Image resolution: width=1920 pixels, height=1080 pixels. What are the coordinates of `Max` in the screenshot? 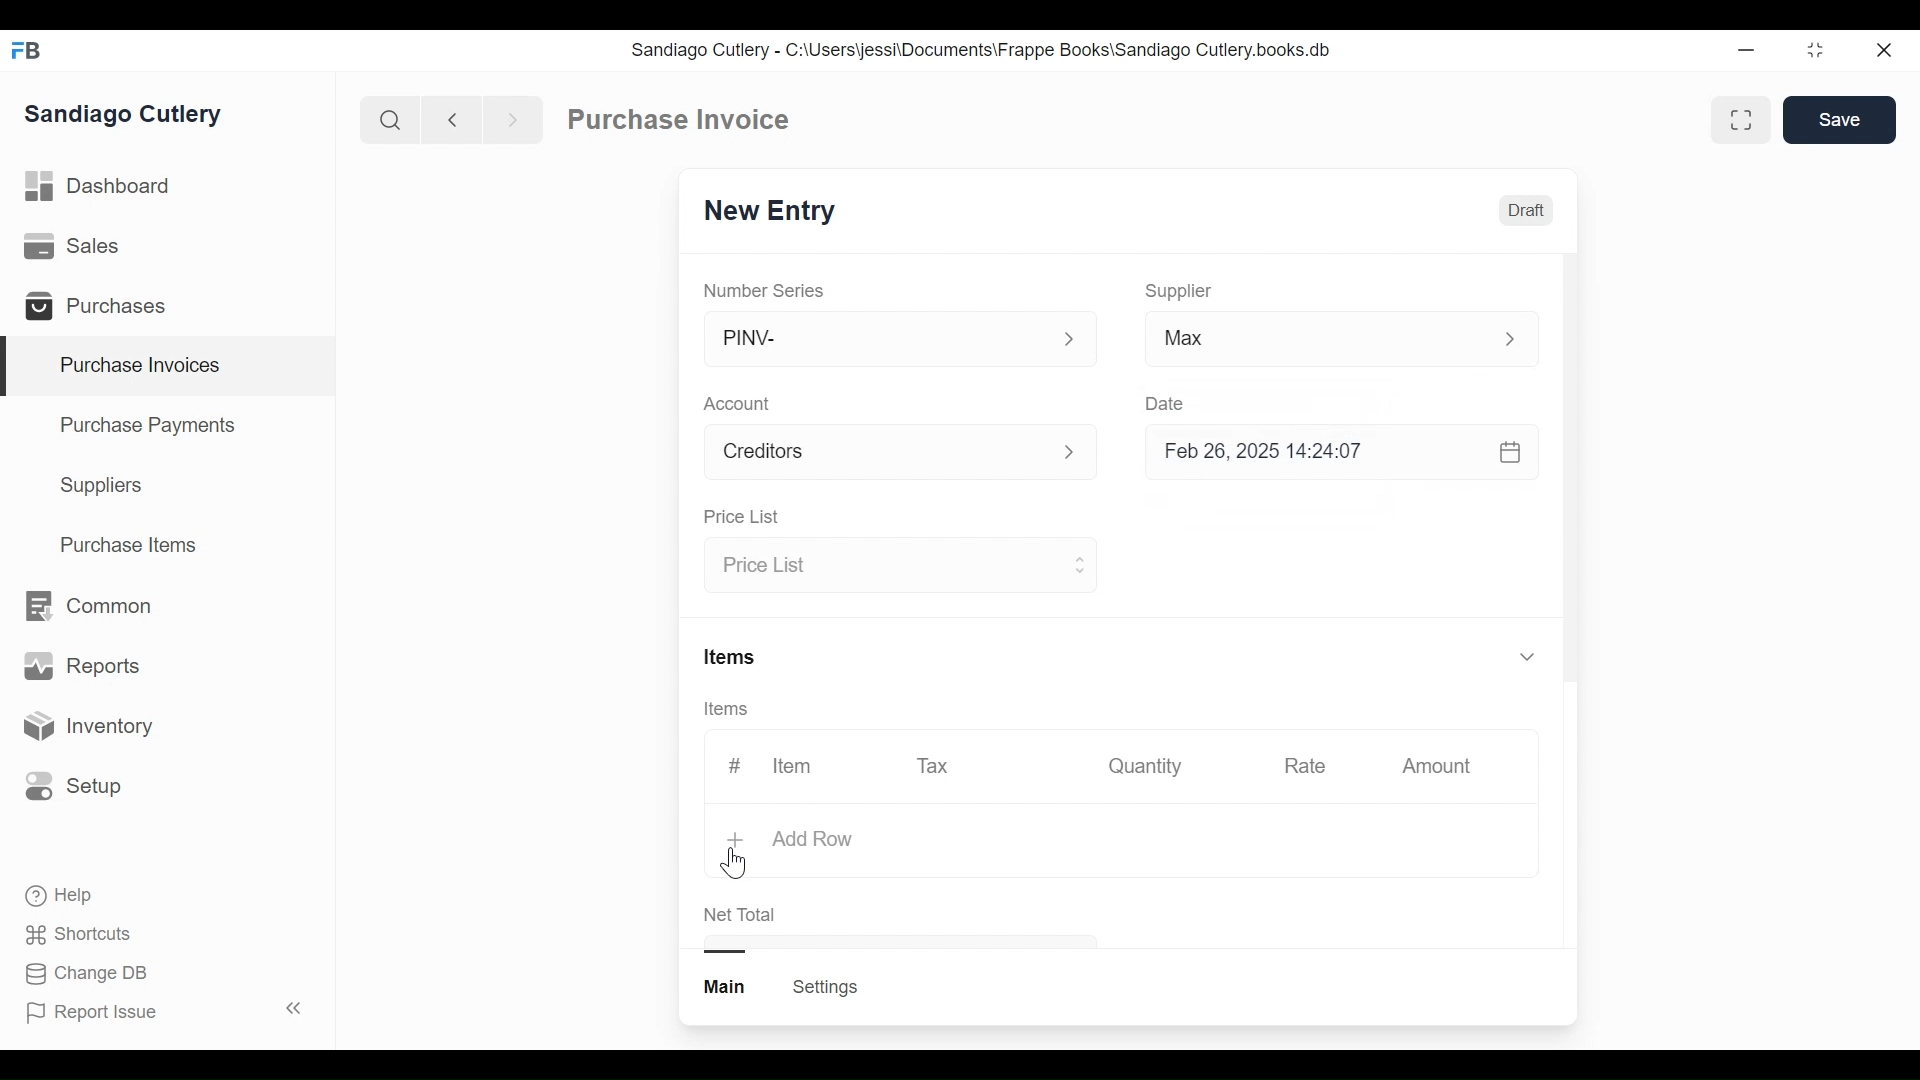 It's located at (1302, 342).